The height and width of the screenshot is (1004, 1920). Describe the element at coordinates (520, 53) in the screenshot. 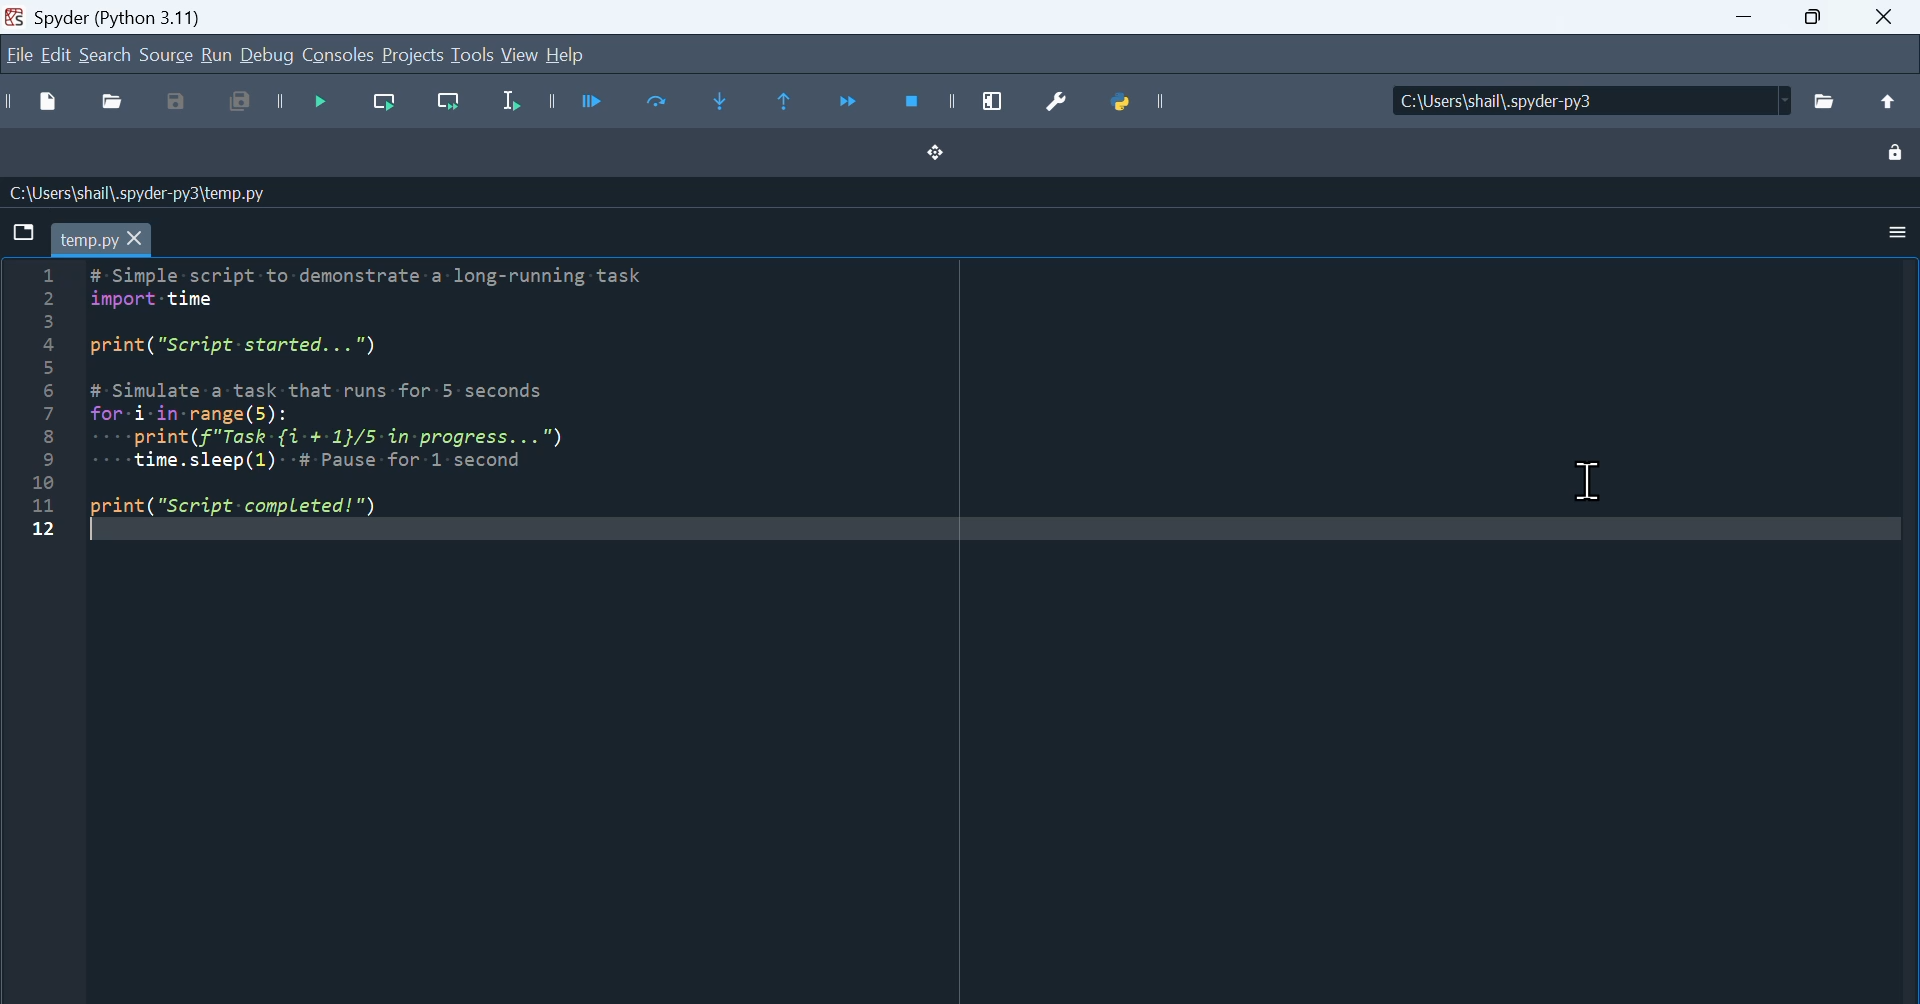

I see `View` at that location.